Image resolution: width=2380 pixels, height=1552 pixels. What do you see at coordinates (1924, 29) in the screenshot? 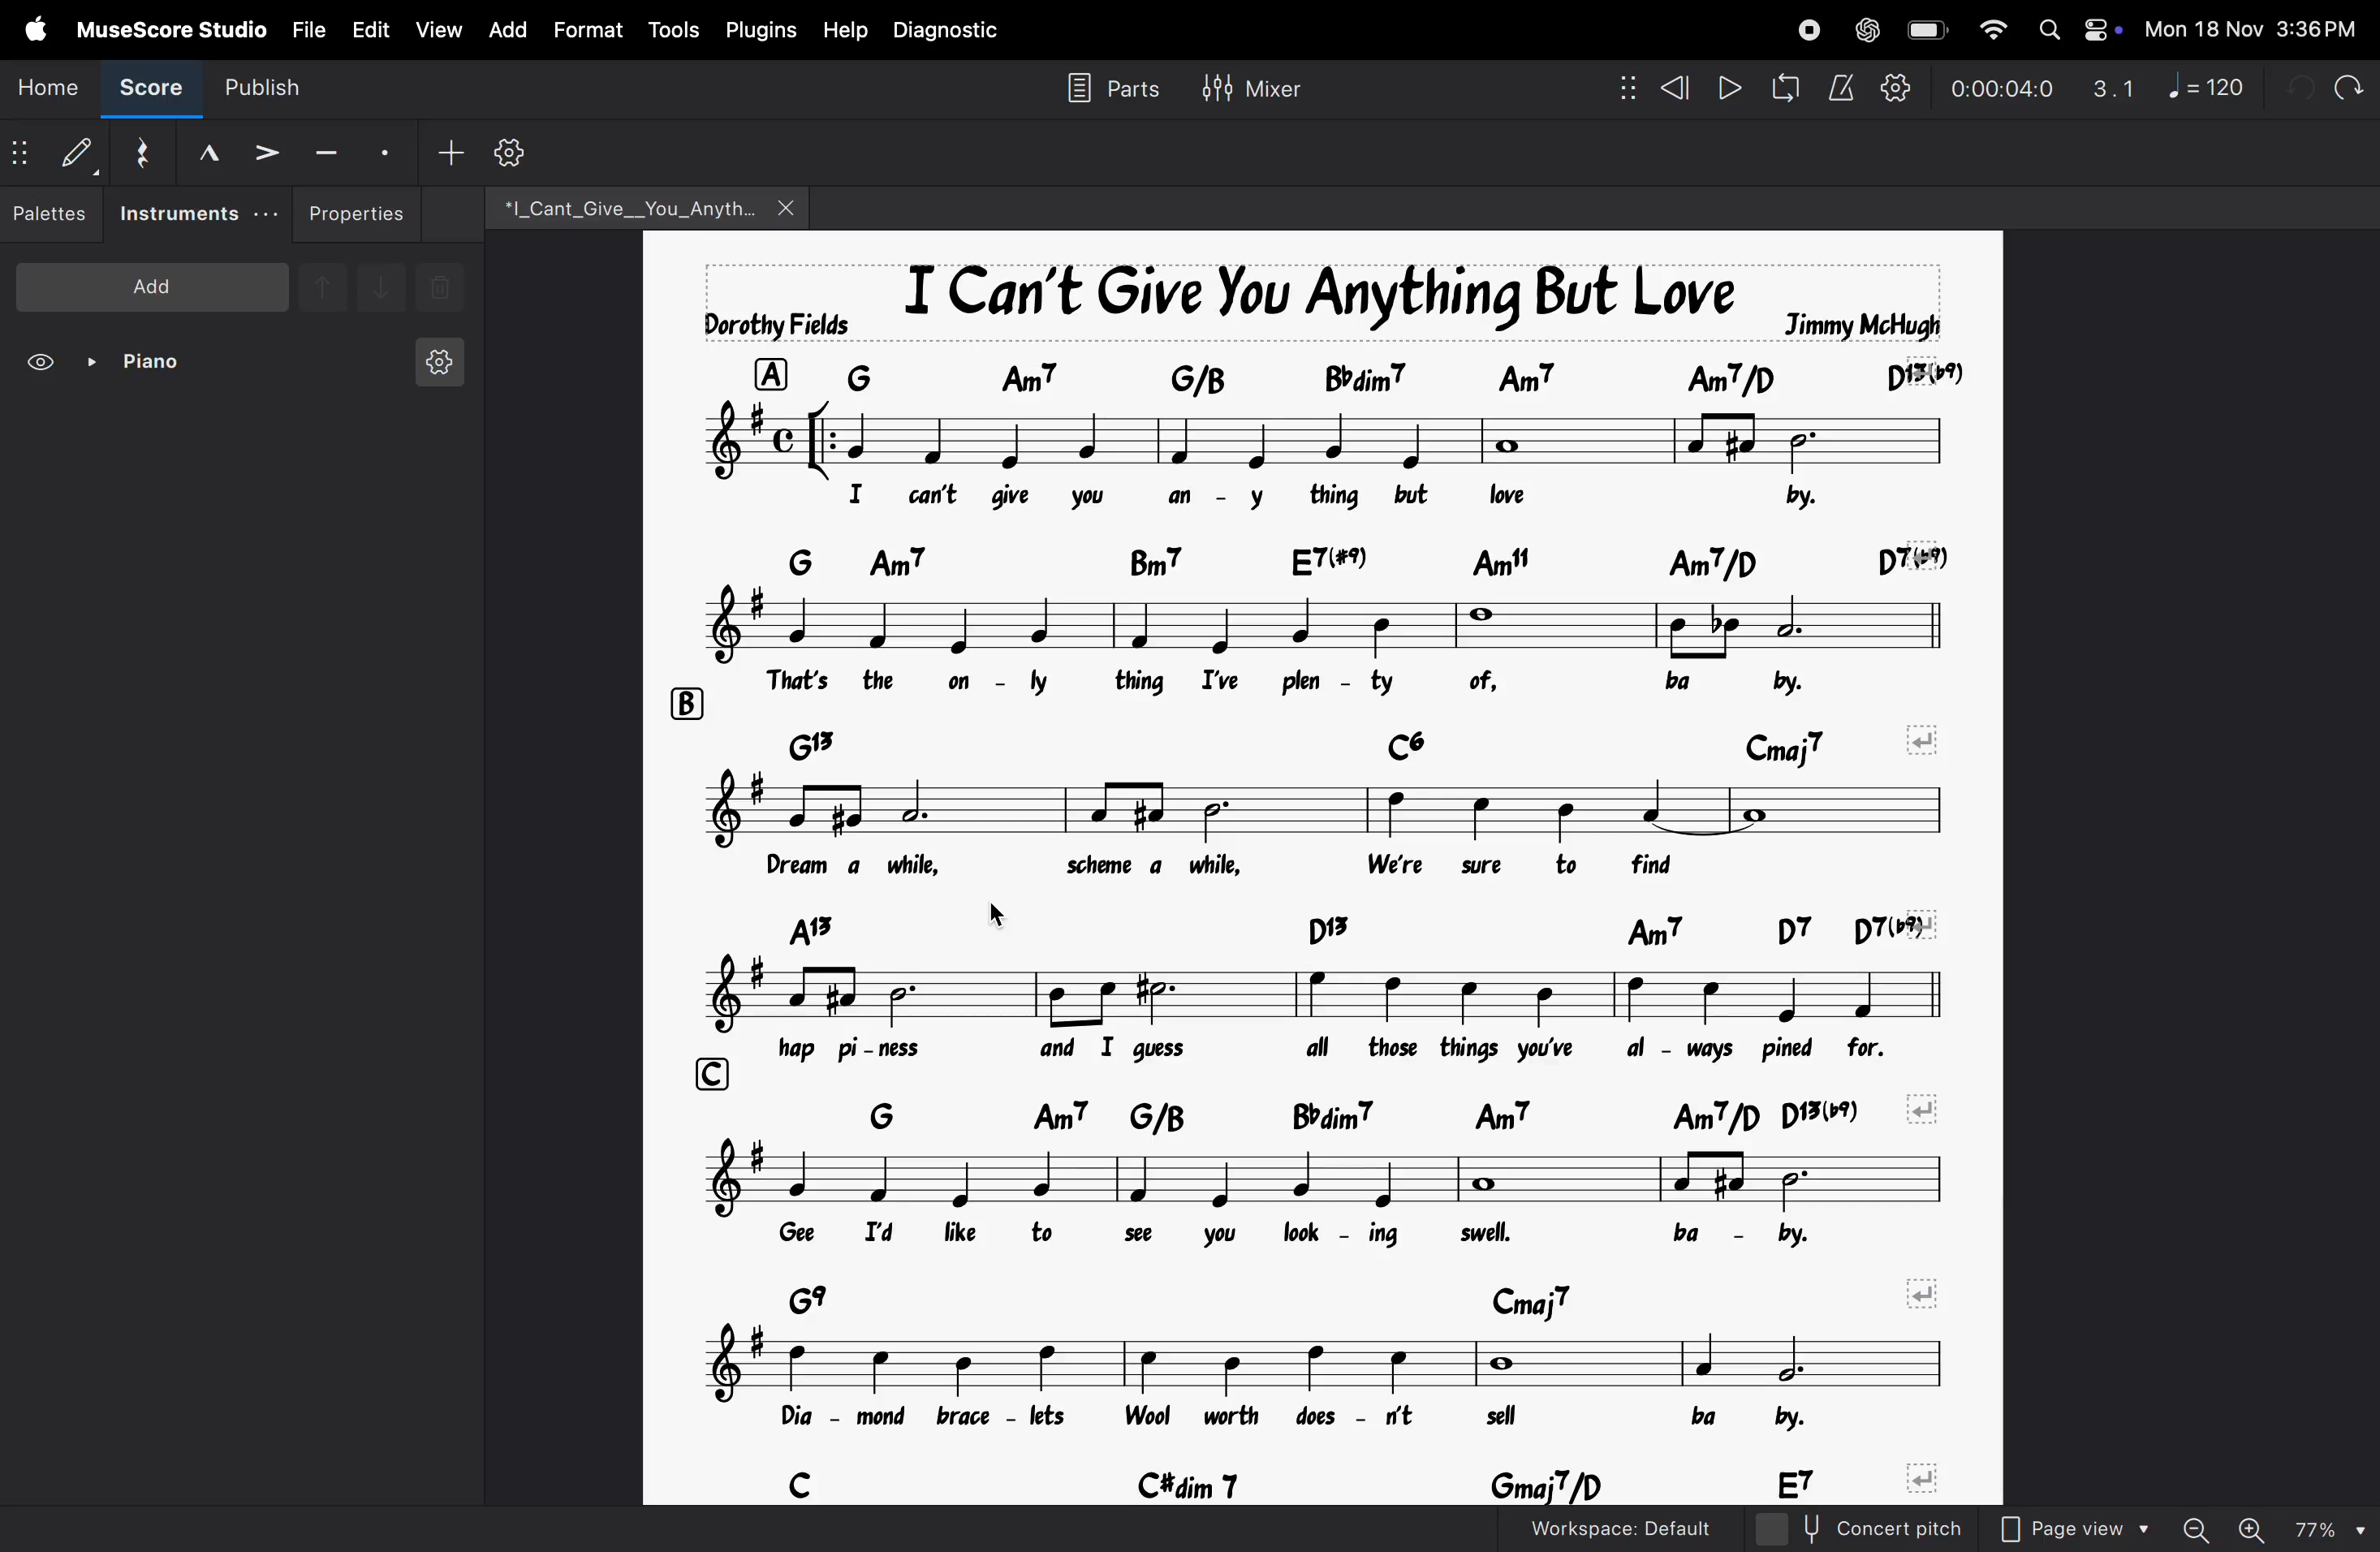
I see `battery` at bounding box center [1924, 29].